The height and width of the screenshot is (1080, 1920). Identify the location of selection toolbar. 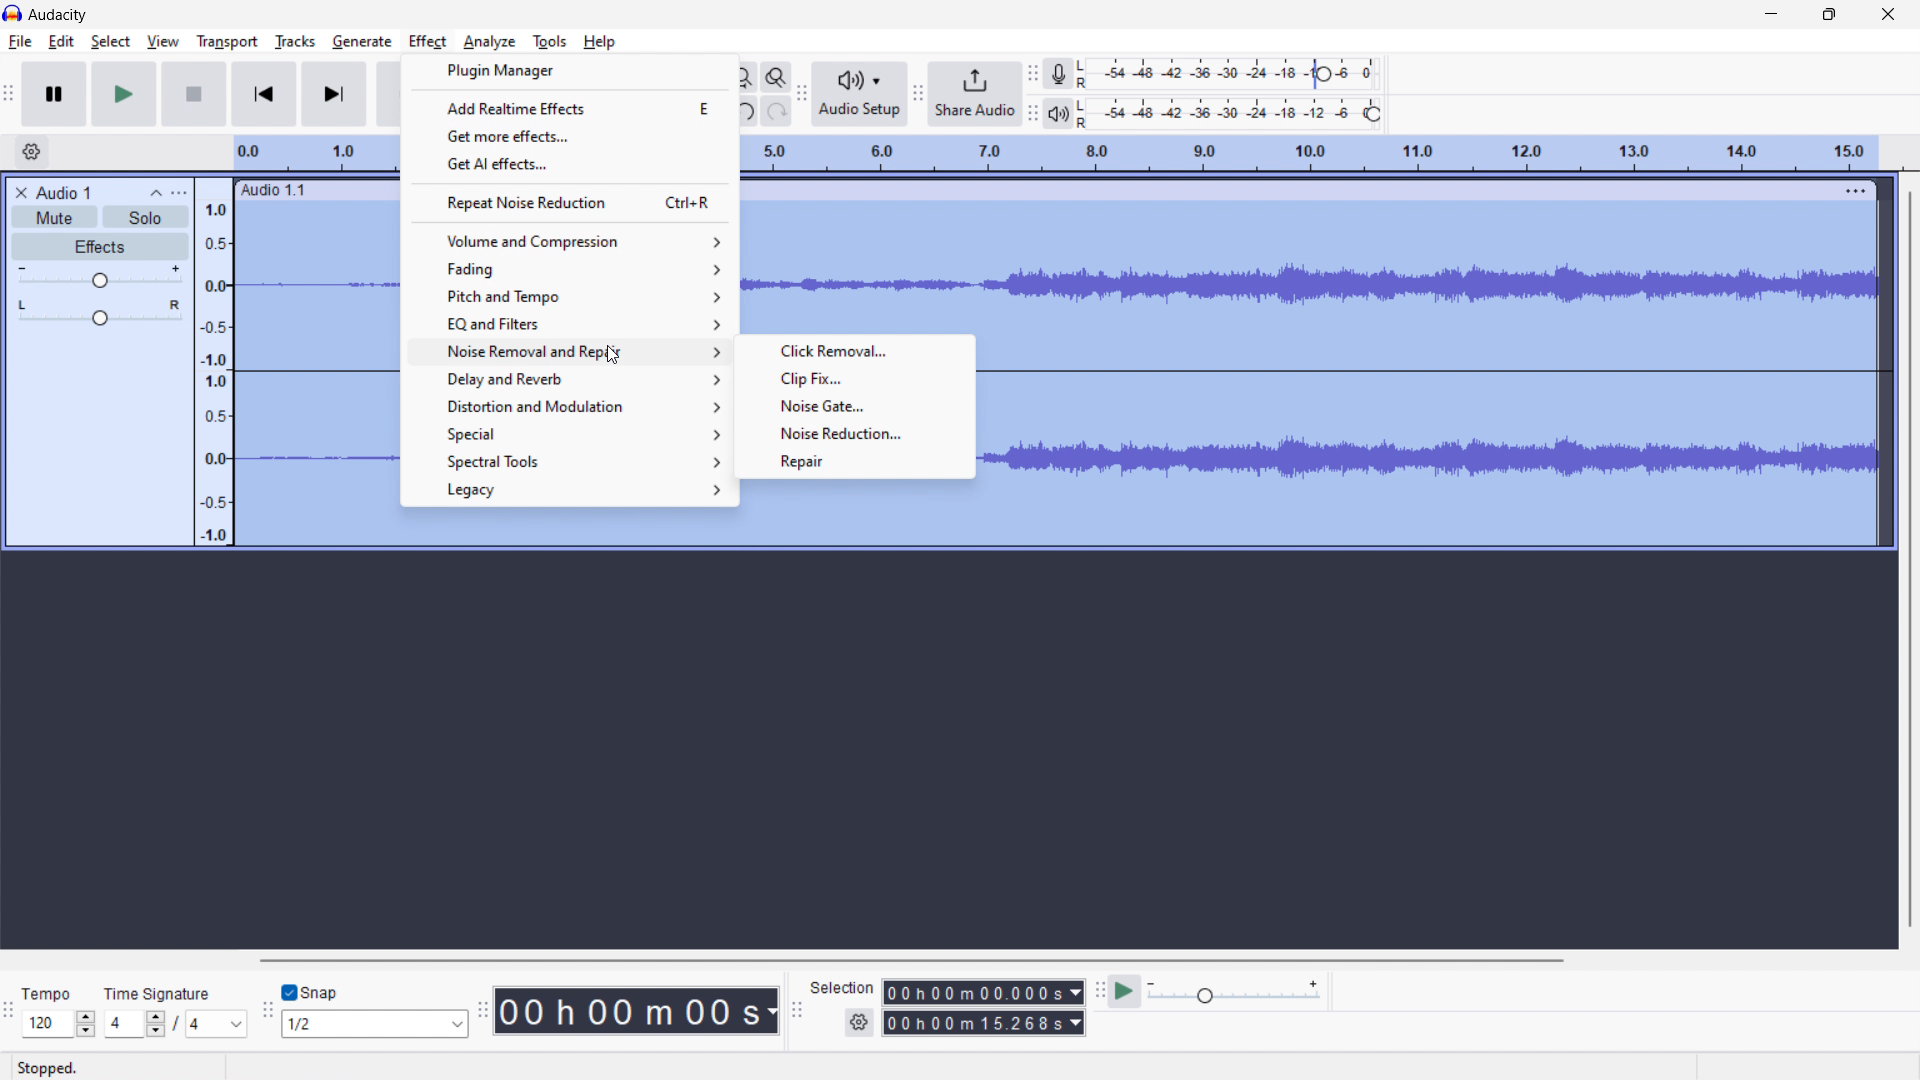
(797, 1006).